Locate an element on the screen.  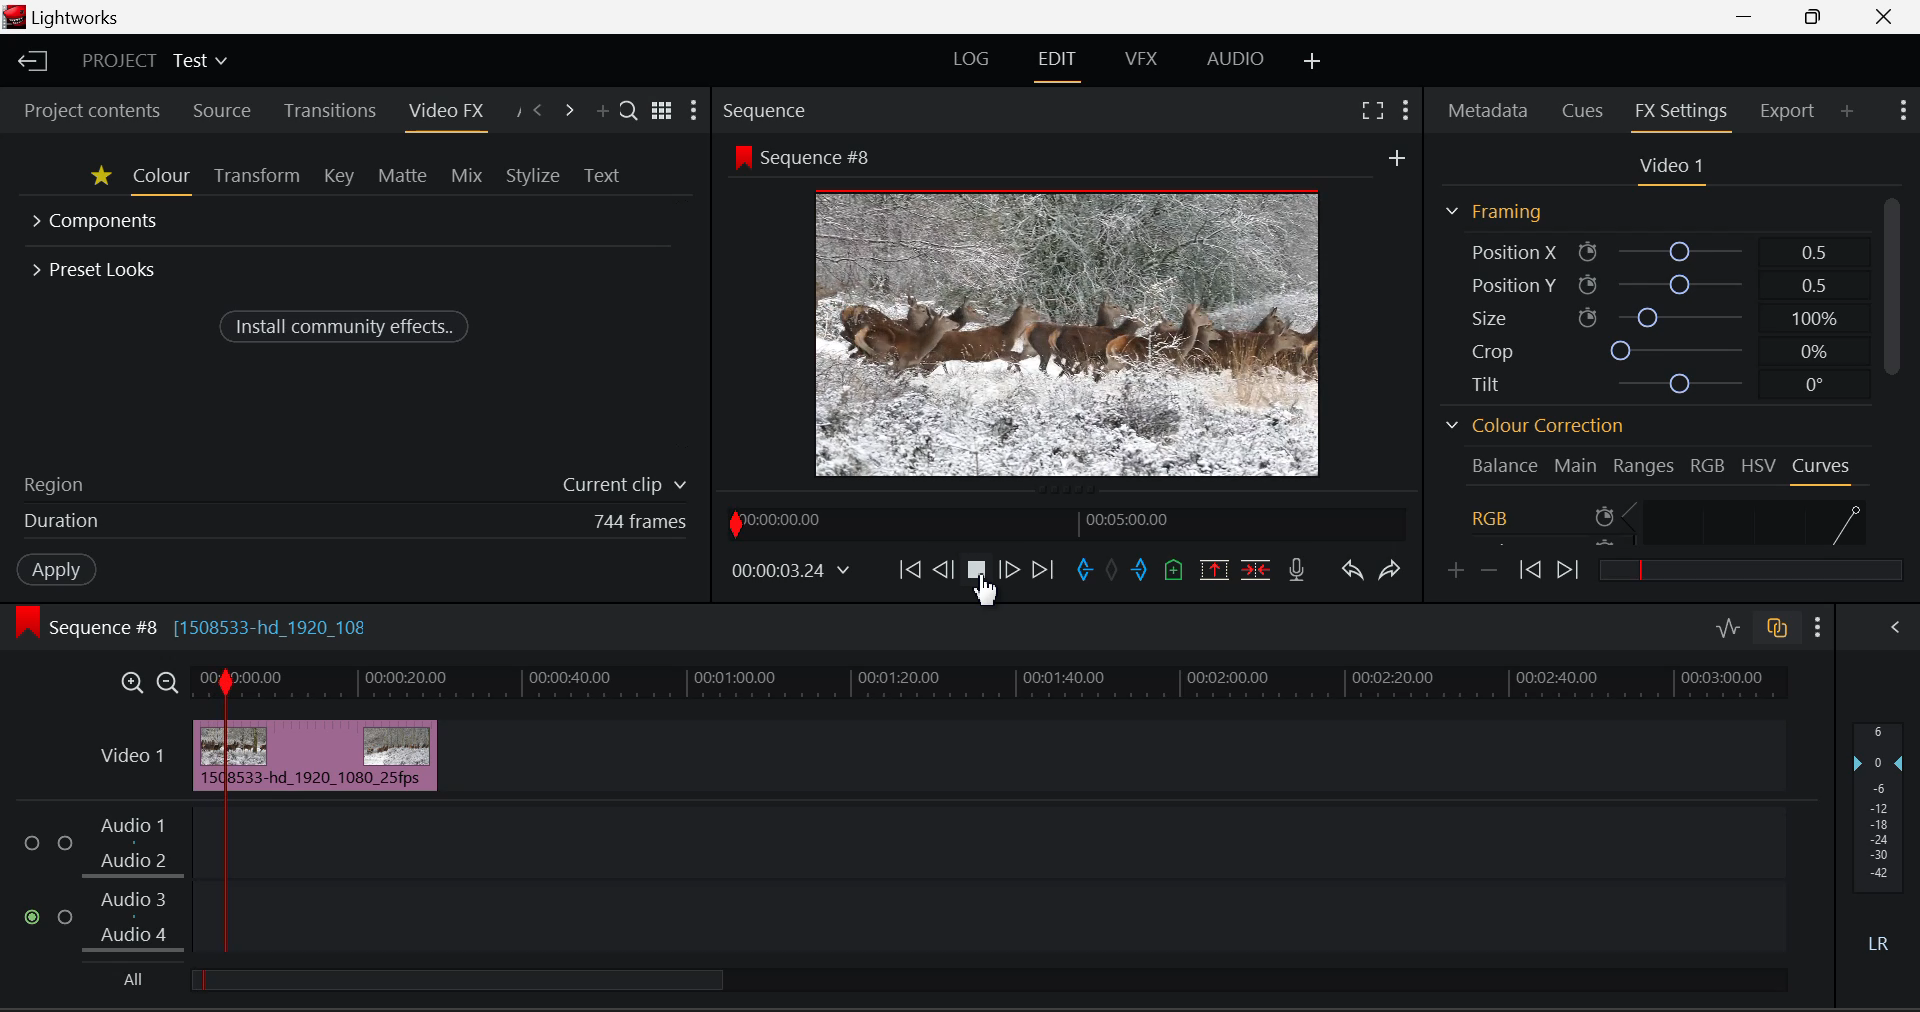
Stylize is located at coordinates (532, 174).